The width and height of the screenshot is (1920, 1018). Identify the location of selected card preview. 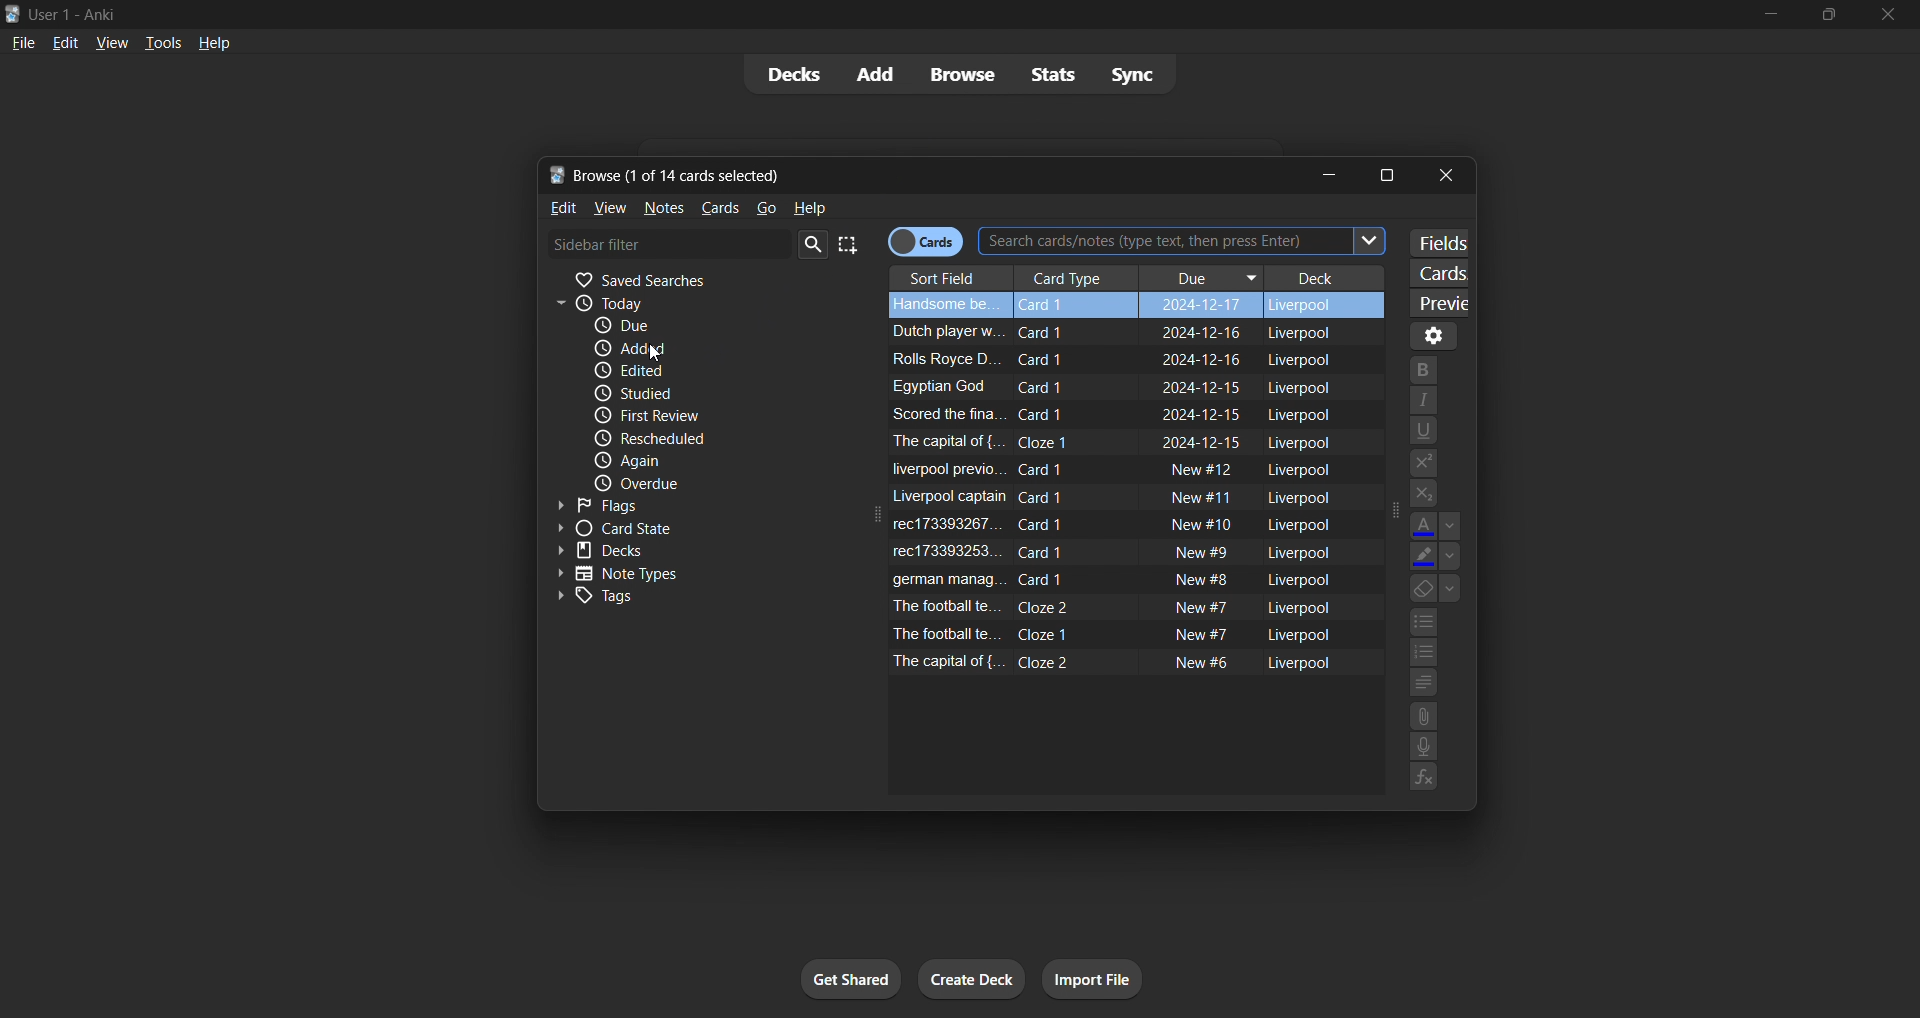
(1436, 299).